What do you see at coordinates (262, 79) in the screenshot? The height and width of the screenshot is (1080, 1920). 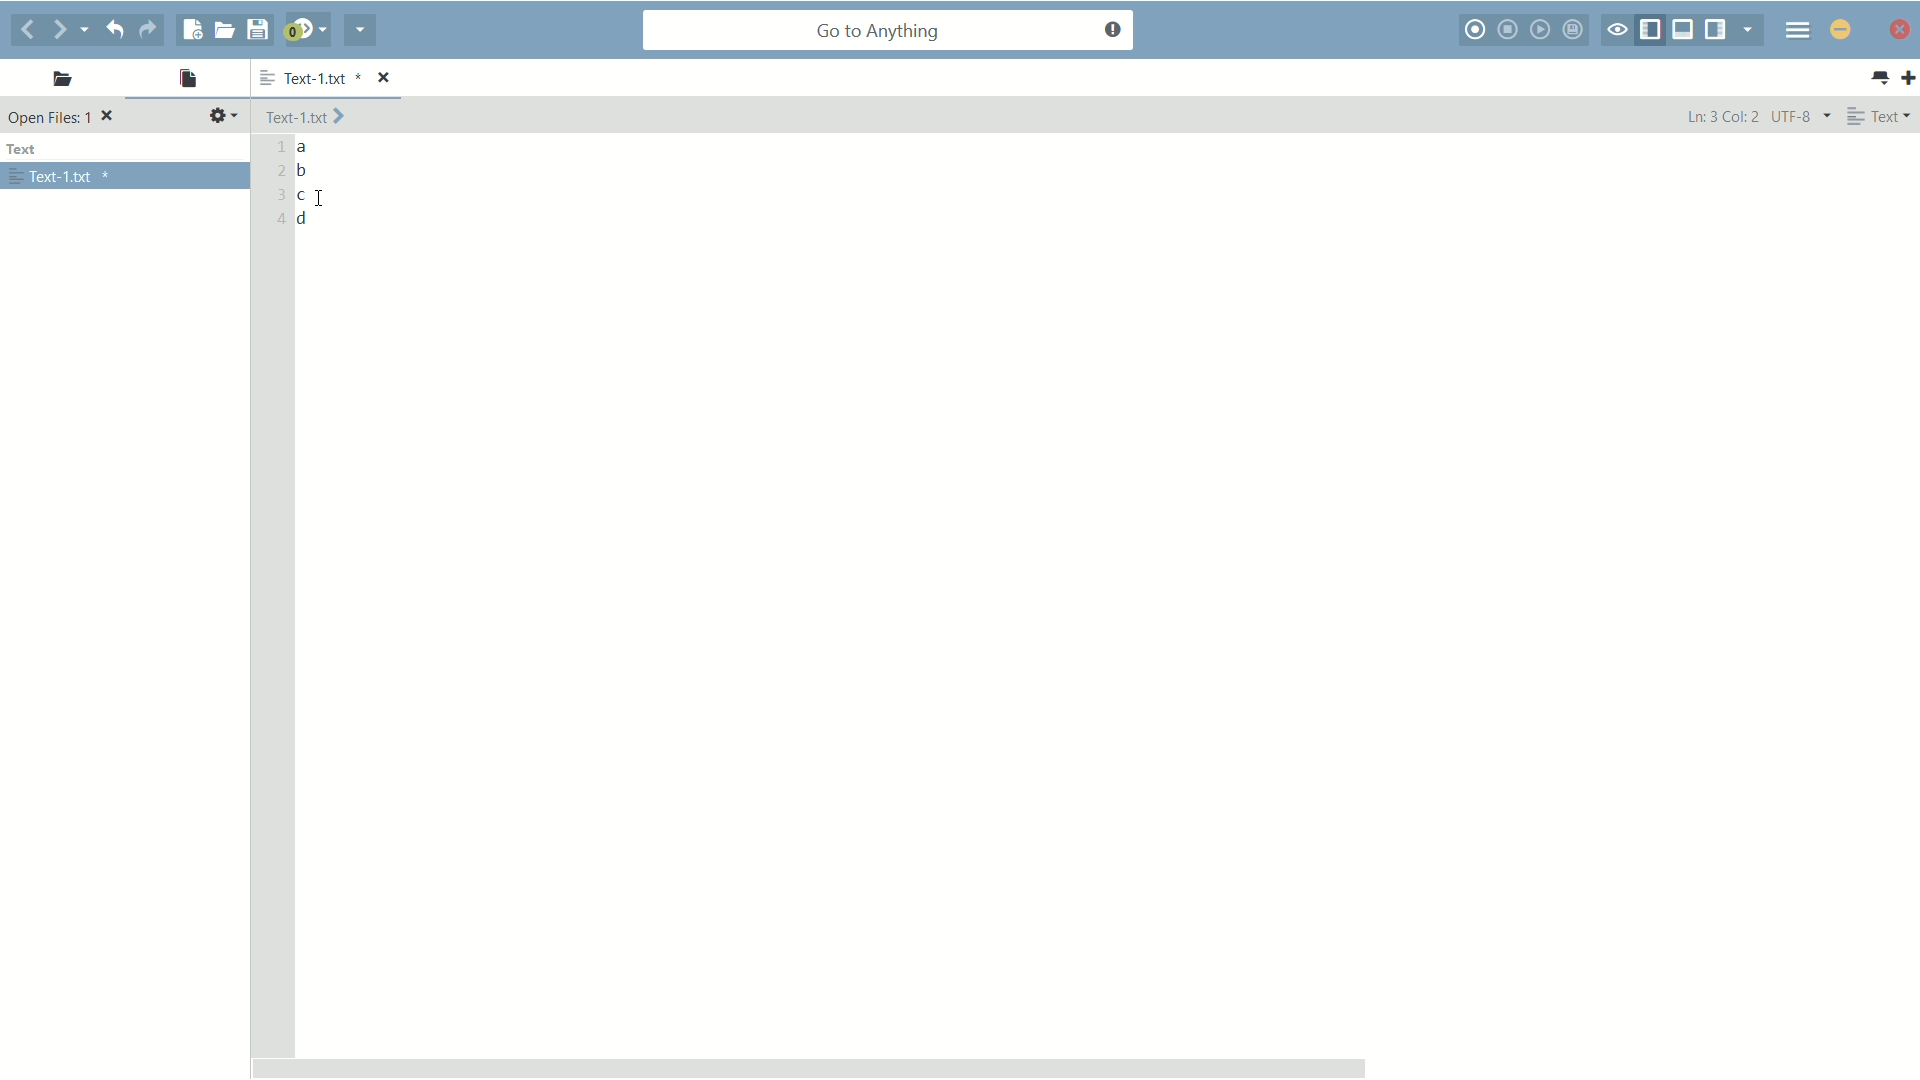 I see `more options` at bounding box center [262, 79].